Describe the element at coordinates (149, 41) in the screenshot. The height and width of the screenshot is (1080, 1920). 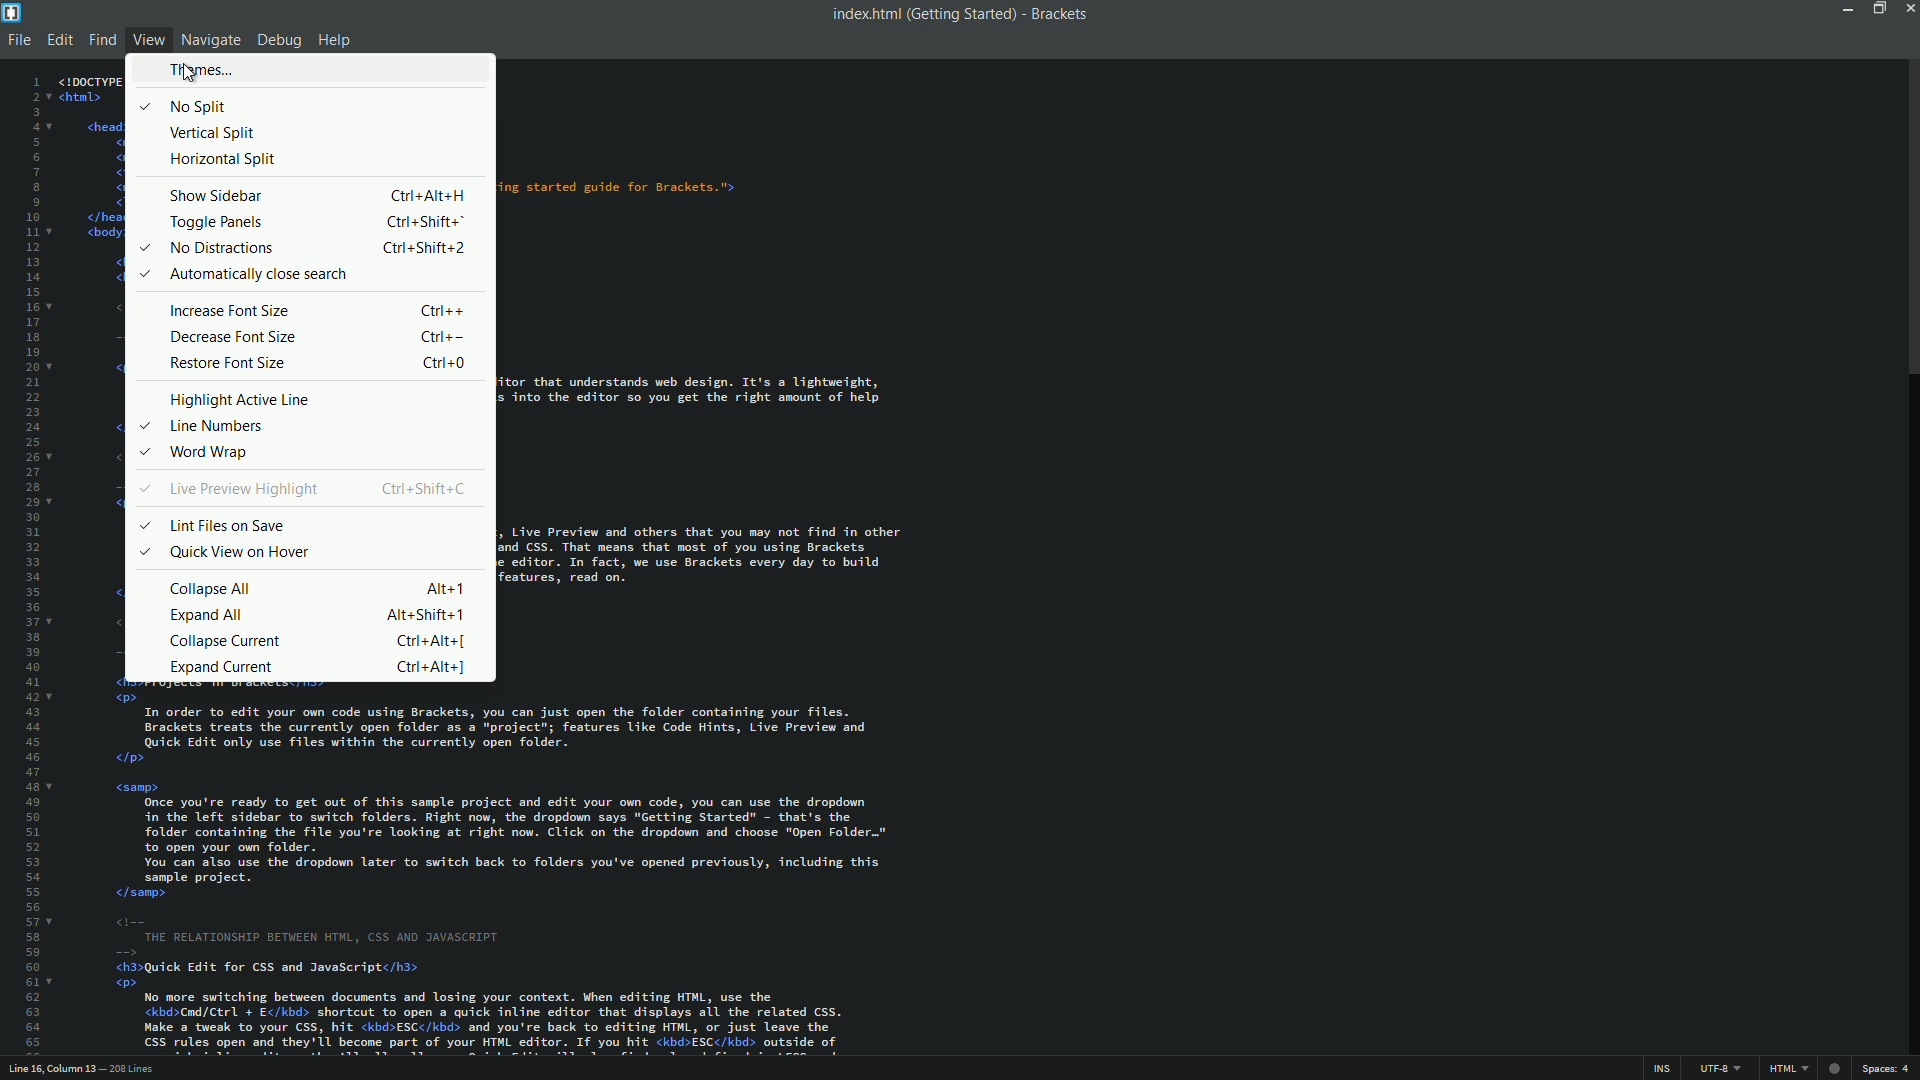
I see `view menu` at that location.